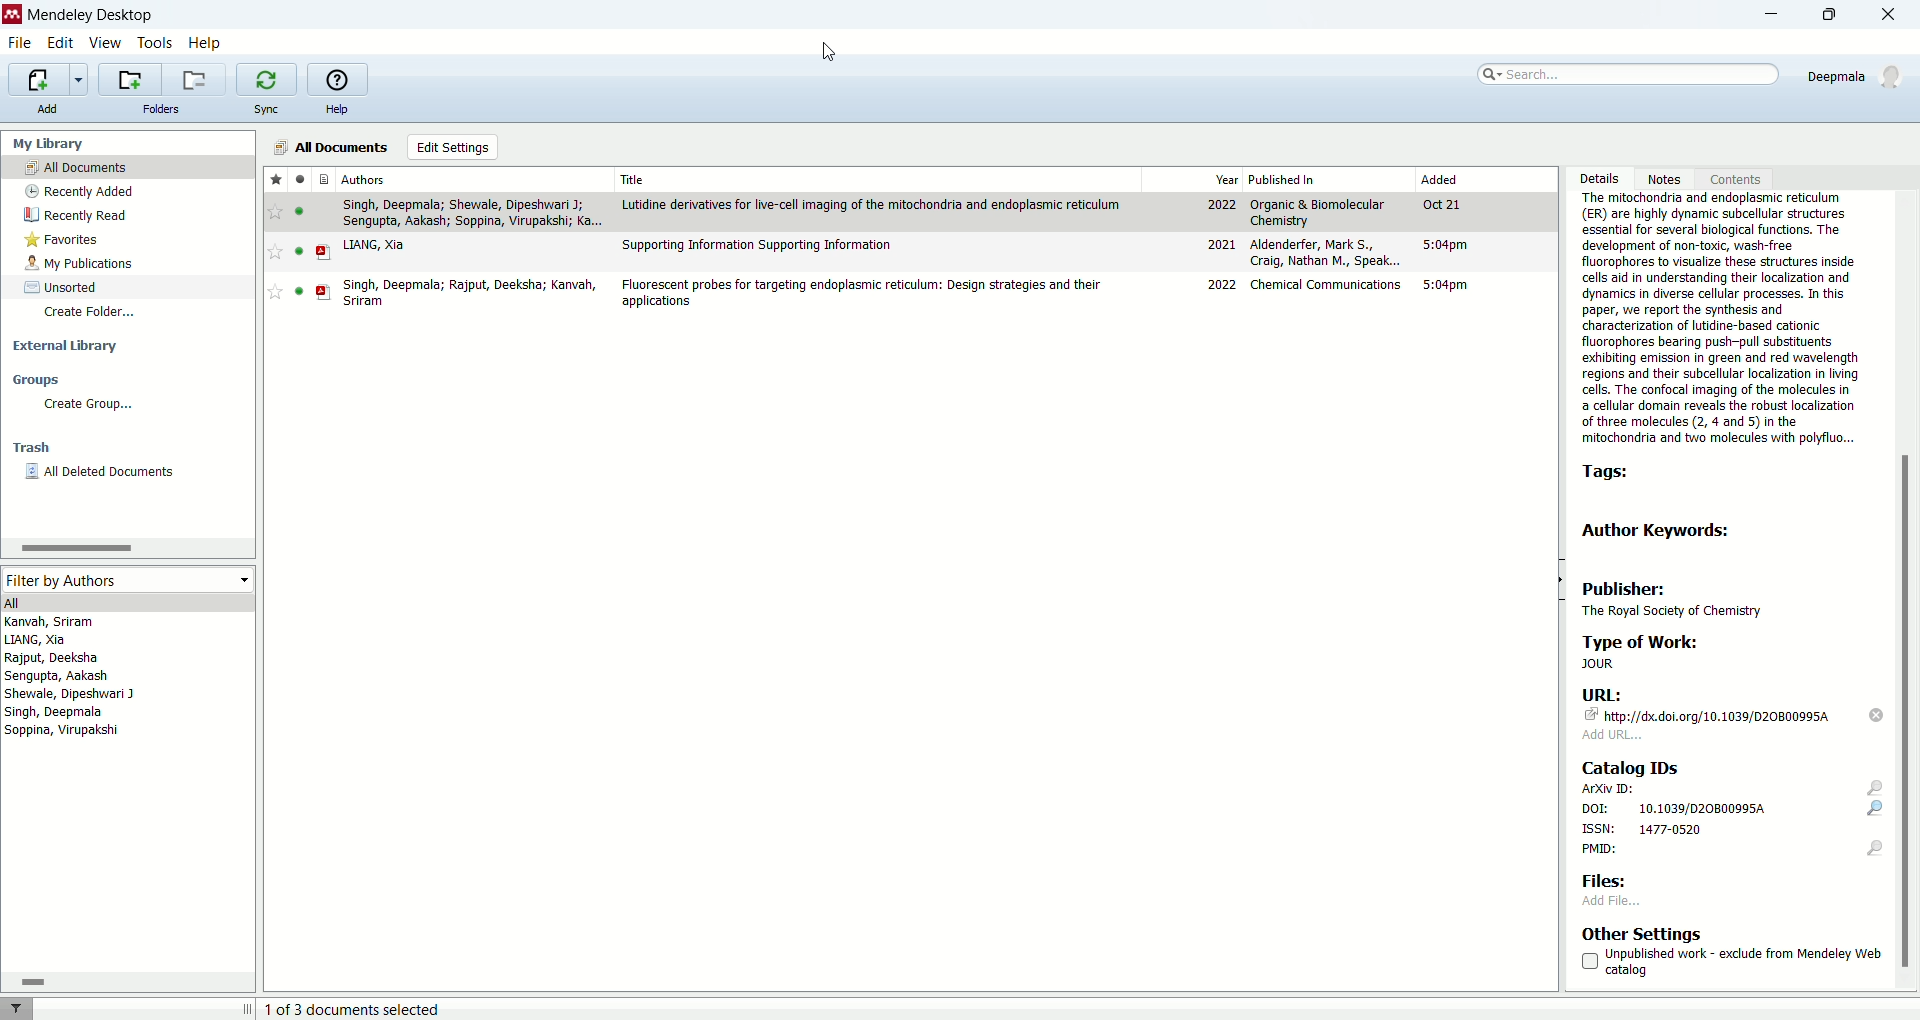  Describe the element at coordinates (1669, 178) in the screenshot. I see `notes` at that location.